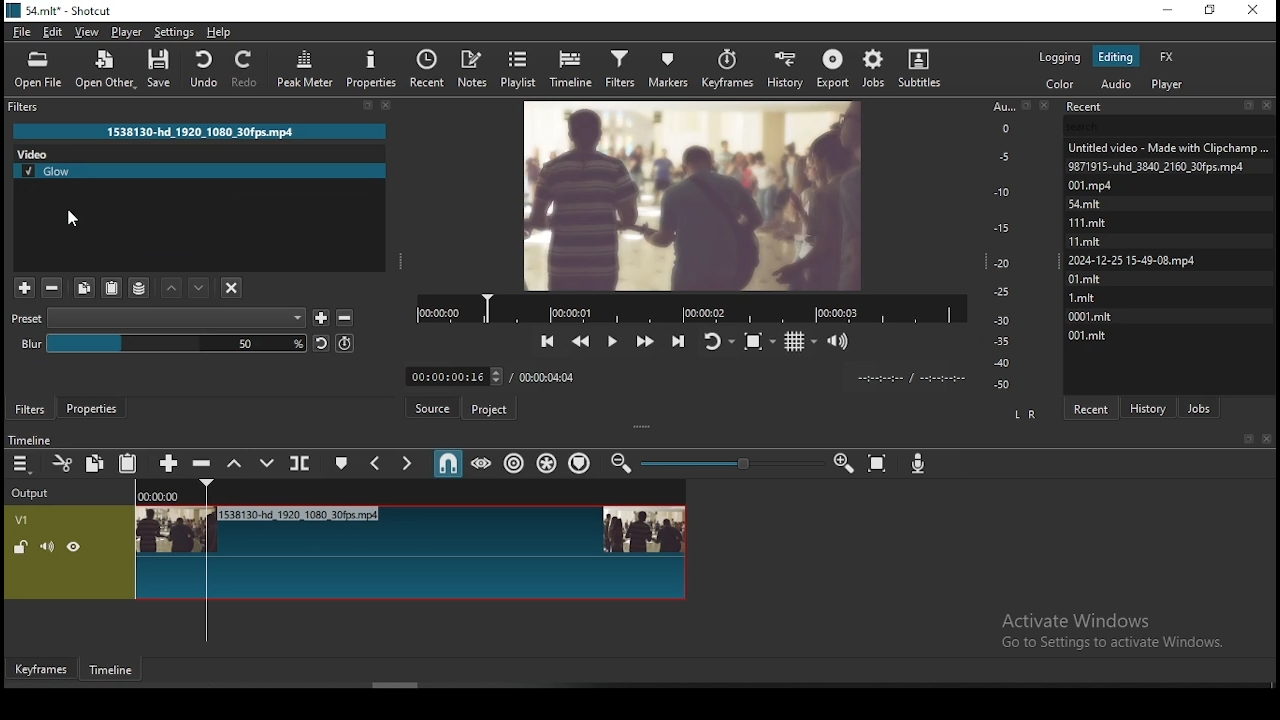 The image size is (1280, 720). What do you see at coordinates (114, 674) in the screenshot?
I see `timeline` at bounding box center [114, 674].